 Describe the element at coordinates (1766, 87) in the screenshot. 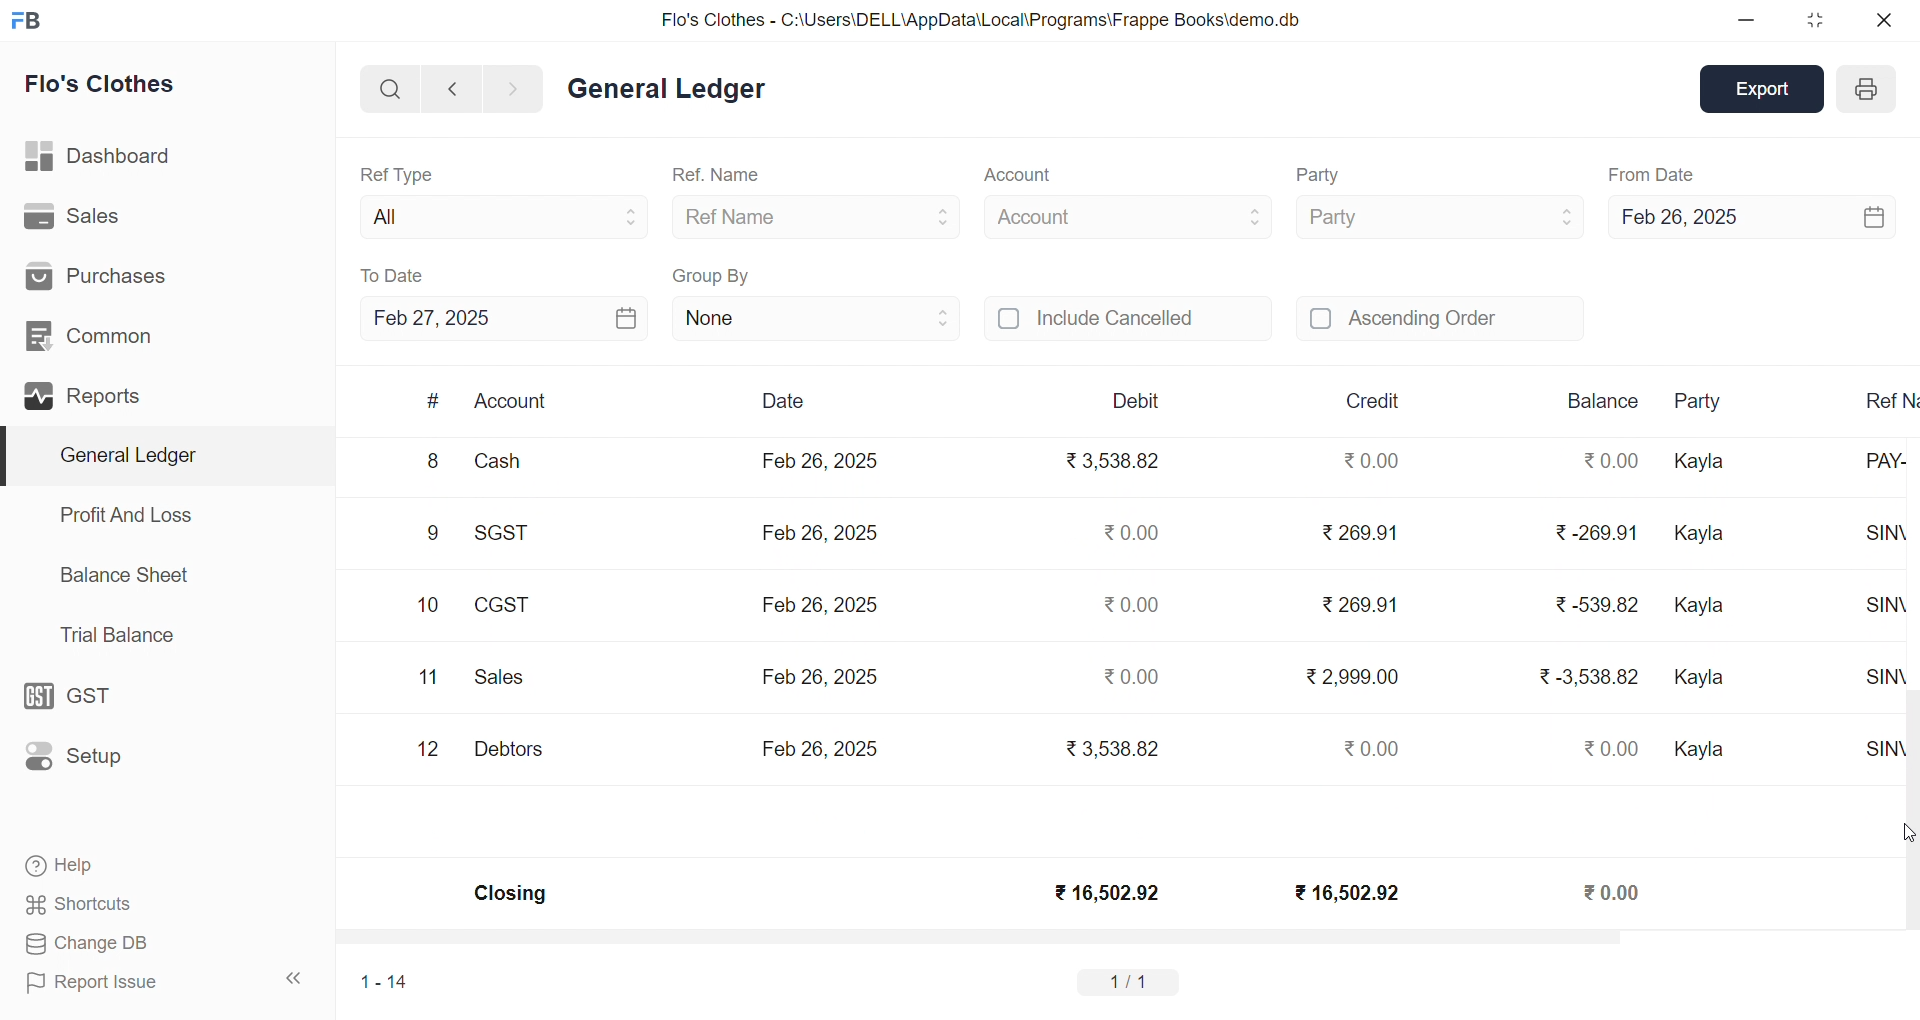

I see `Export` at that location.